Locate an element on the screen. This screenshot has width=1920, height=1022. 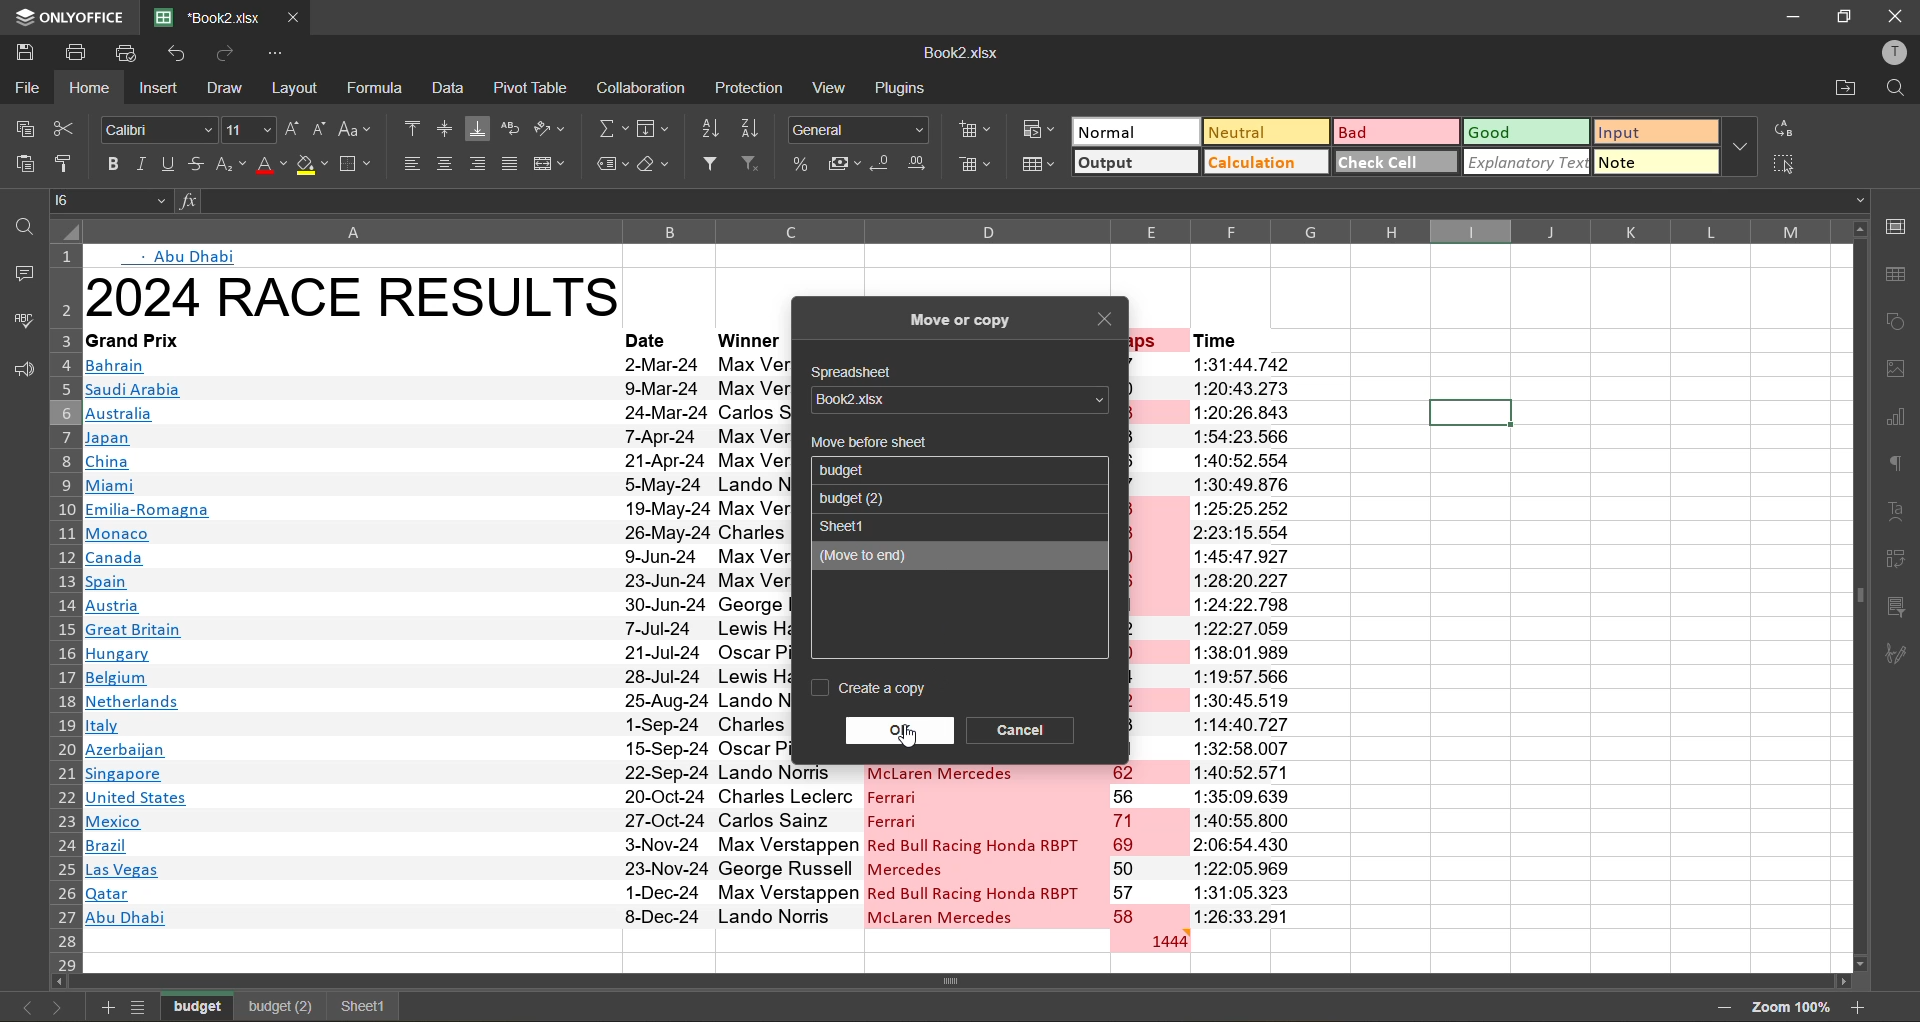
signature is located at coordinates (1902, 654).